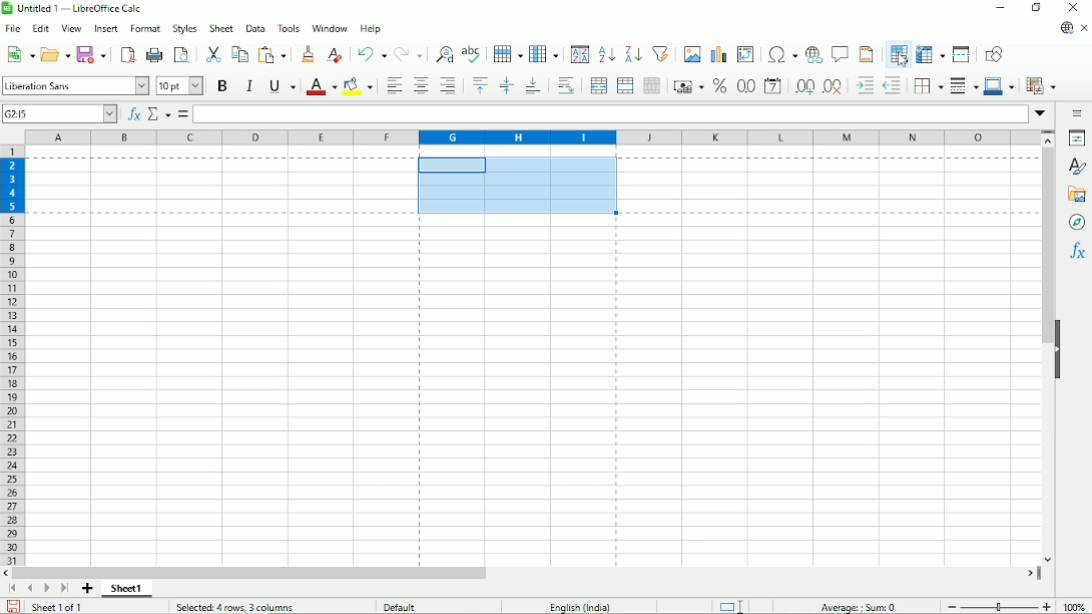  What do you see at coordinates (55, 54) in the screenshot?
I see `Open` at bounding box center [55, 54].